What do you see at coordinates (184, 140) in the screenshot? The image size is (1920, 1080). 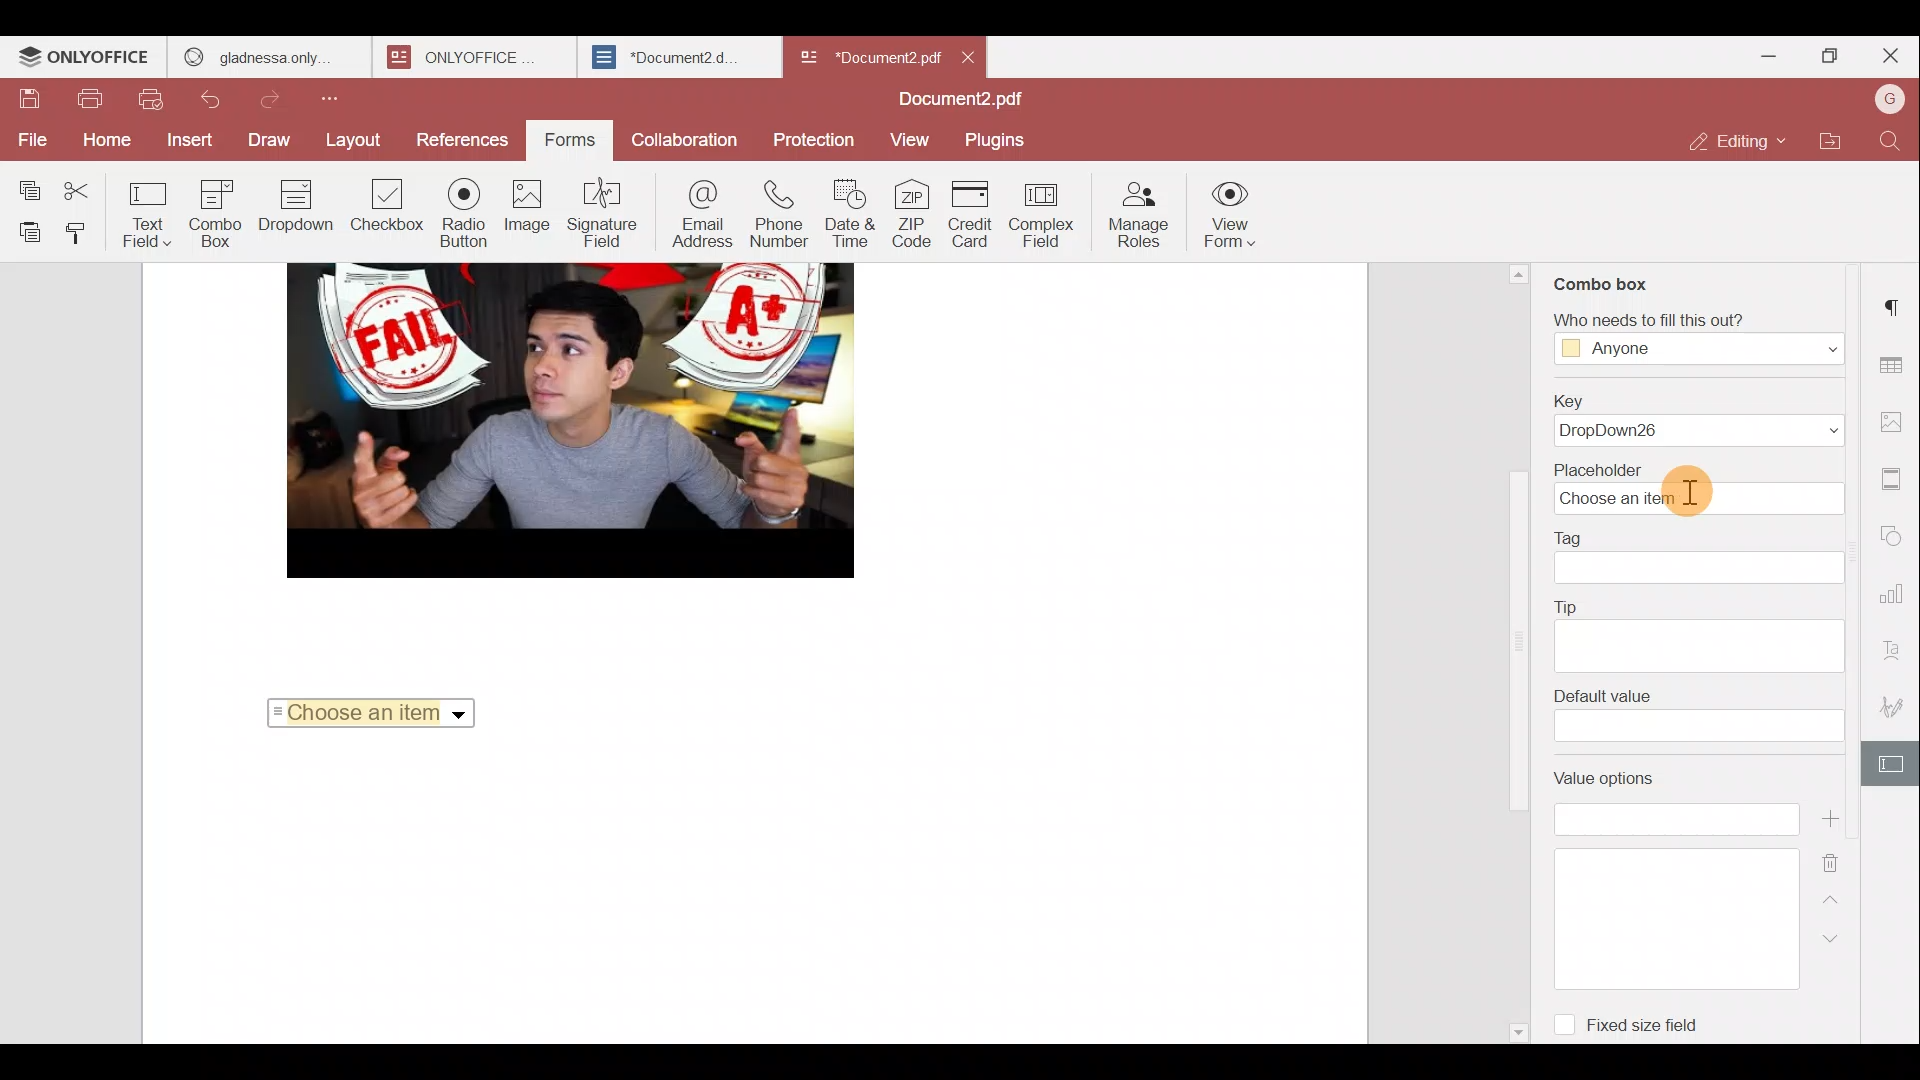 I see `Insert` at bounding box center [184, 140].